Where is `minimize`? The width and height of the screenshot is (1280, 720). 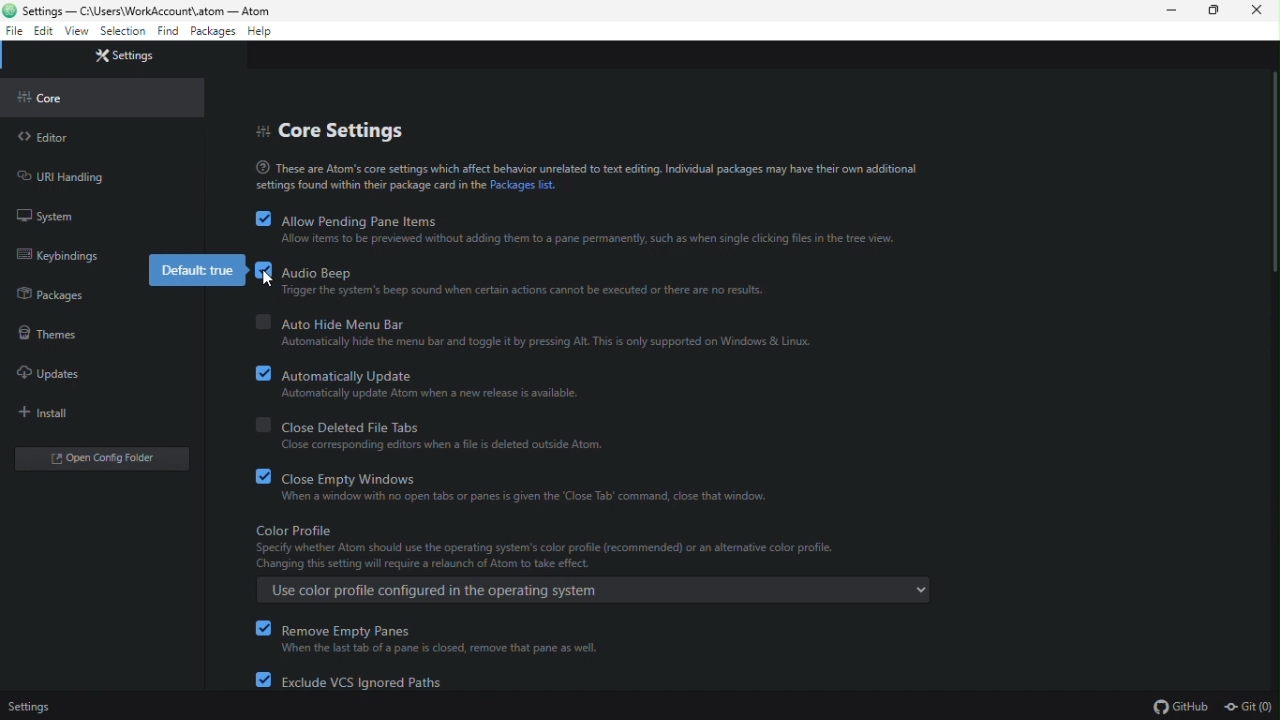 minimize is located at coordinates (1176, 16).